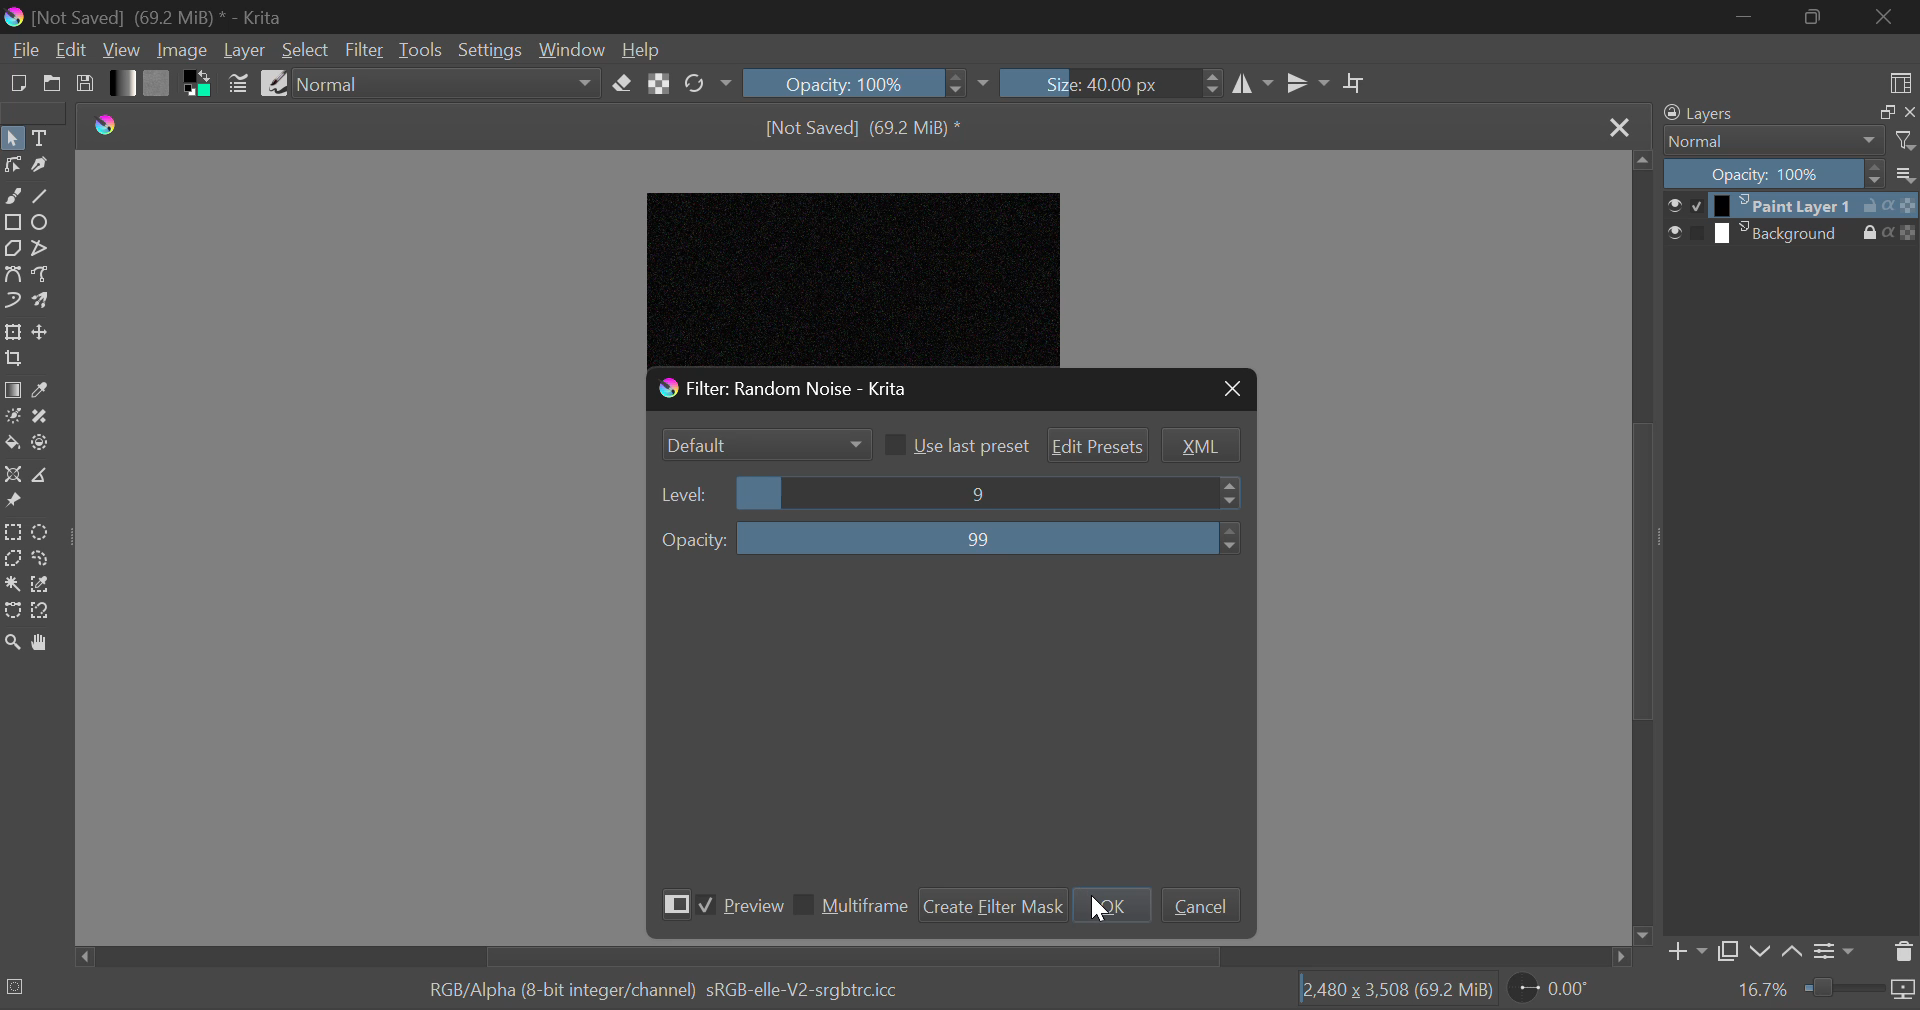 This screenshot has height=1010, width=1920. What do you see at coordinates (72, 51) in the screenshot?
I see `Edit` at bounding box center [72, 51].